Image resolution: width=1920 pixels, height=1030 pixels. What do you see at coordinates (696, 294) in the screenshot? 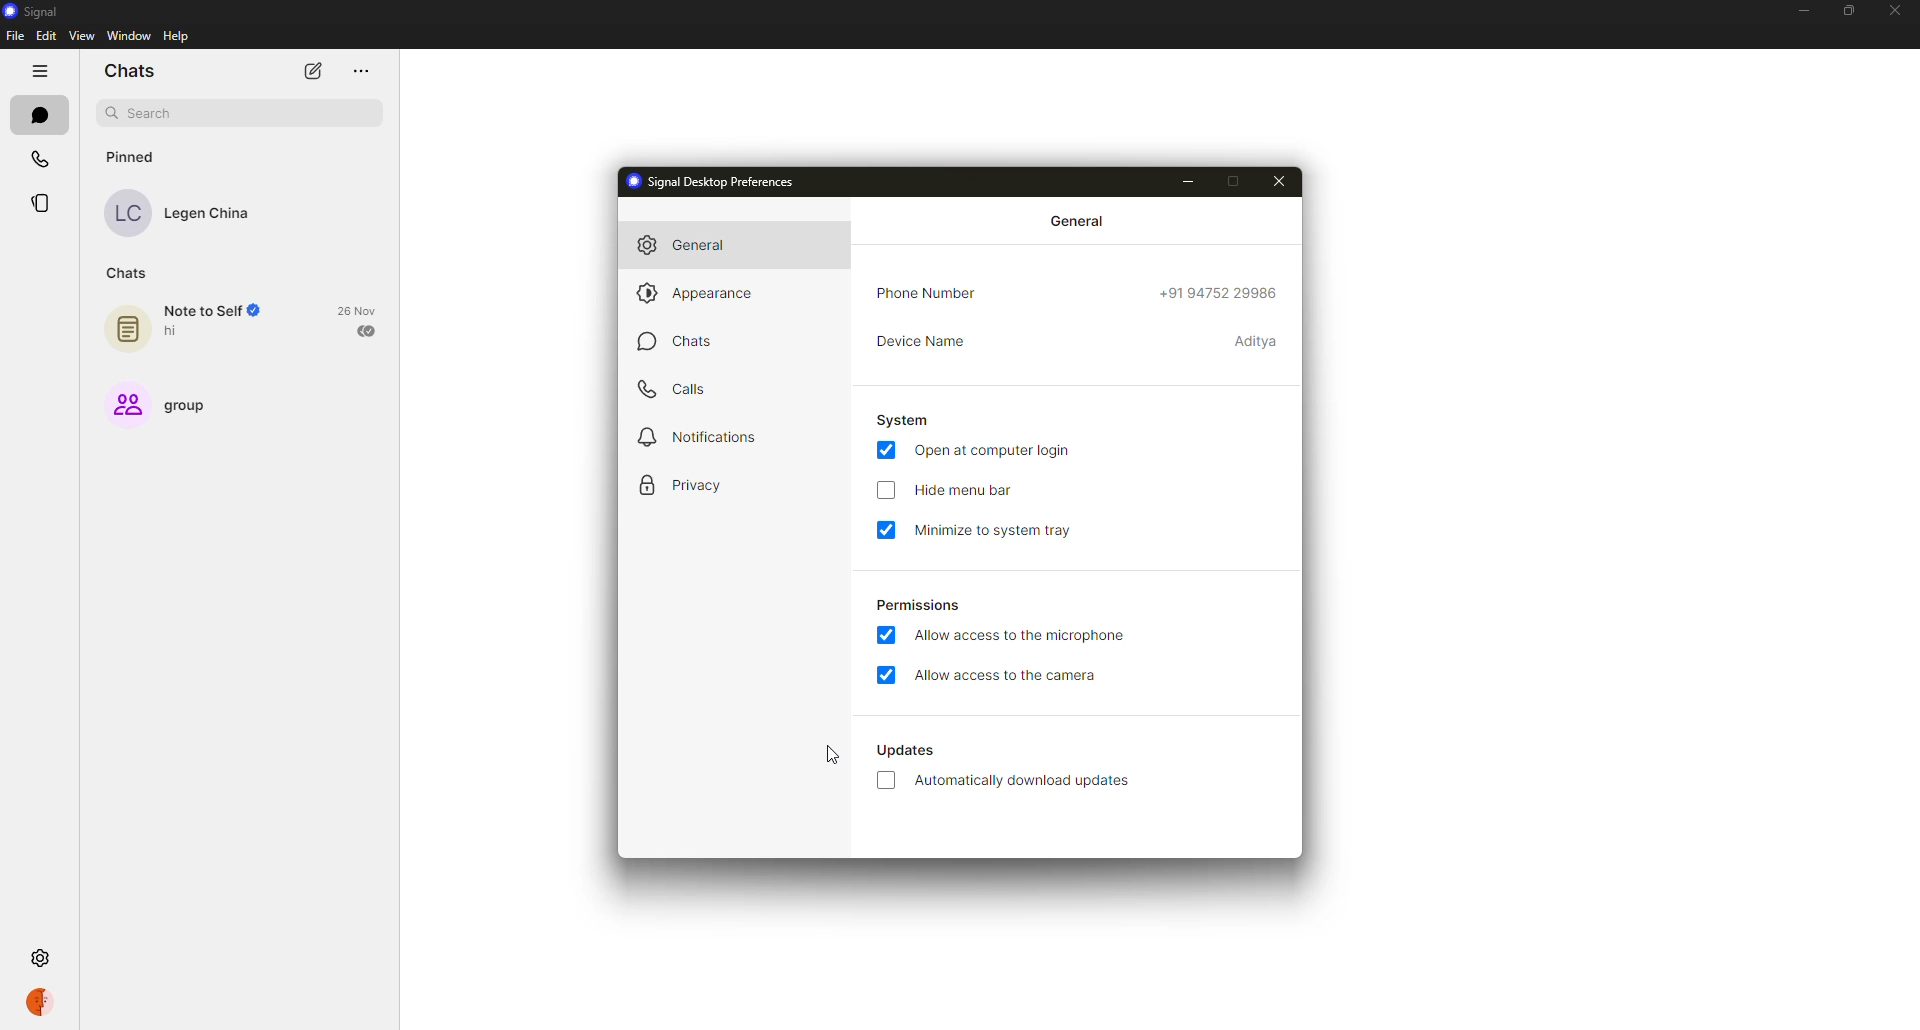
I see `appearance` at bounding box center [696, 294].